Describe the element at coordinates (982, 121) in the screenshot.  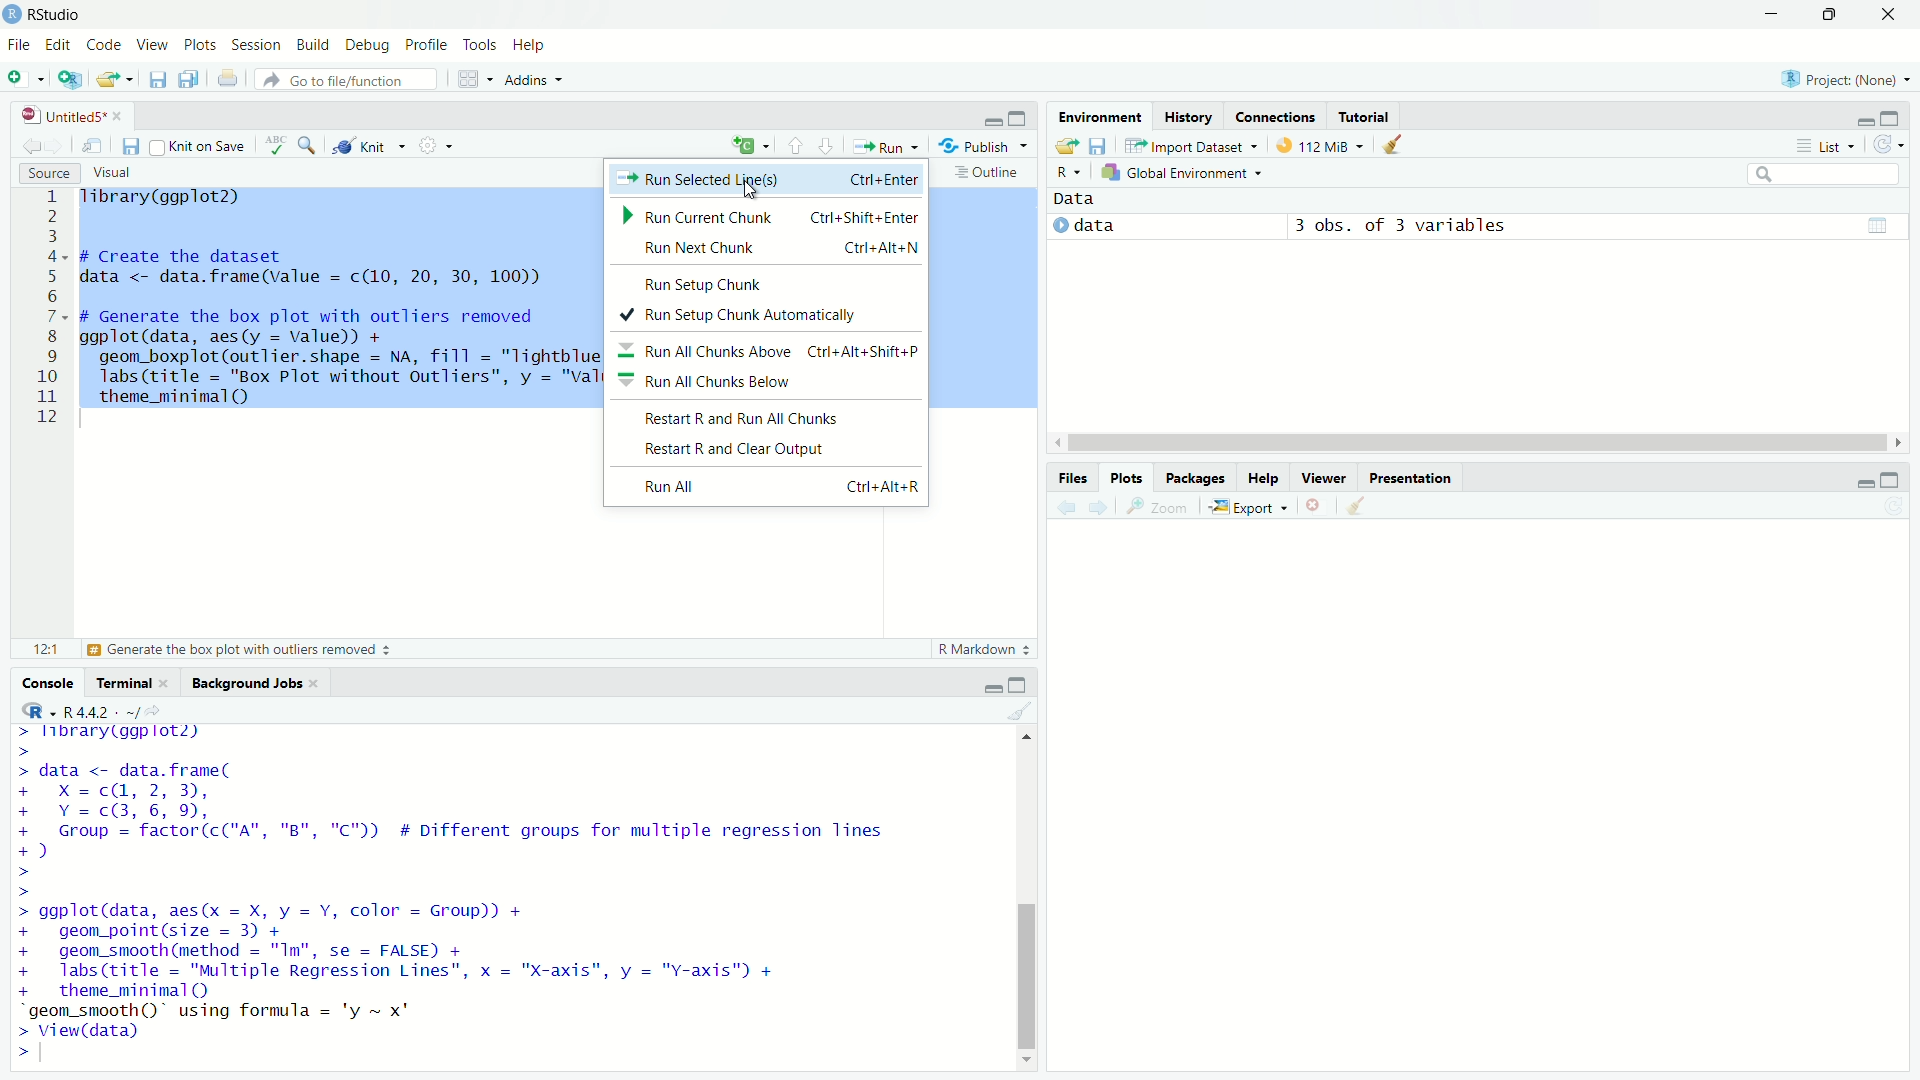
I see `minimise` at that location.